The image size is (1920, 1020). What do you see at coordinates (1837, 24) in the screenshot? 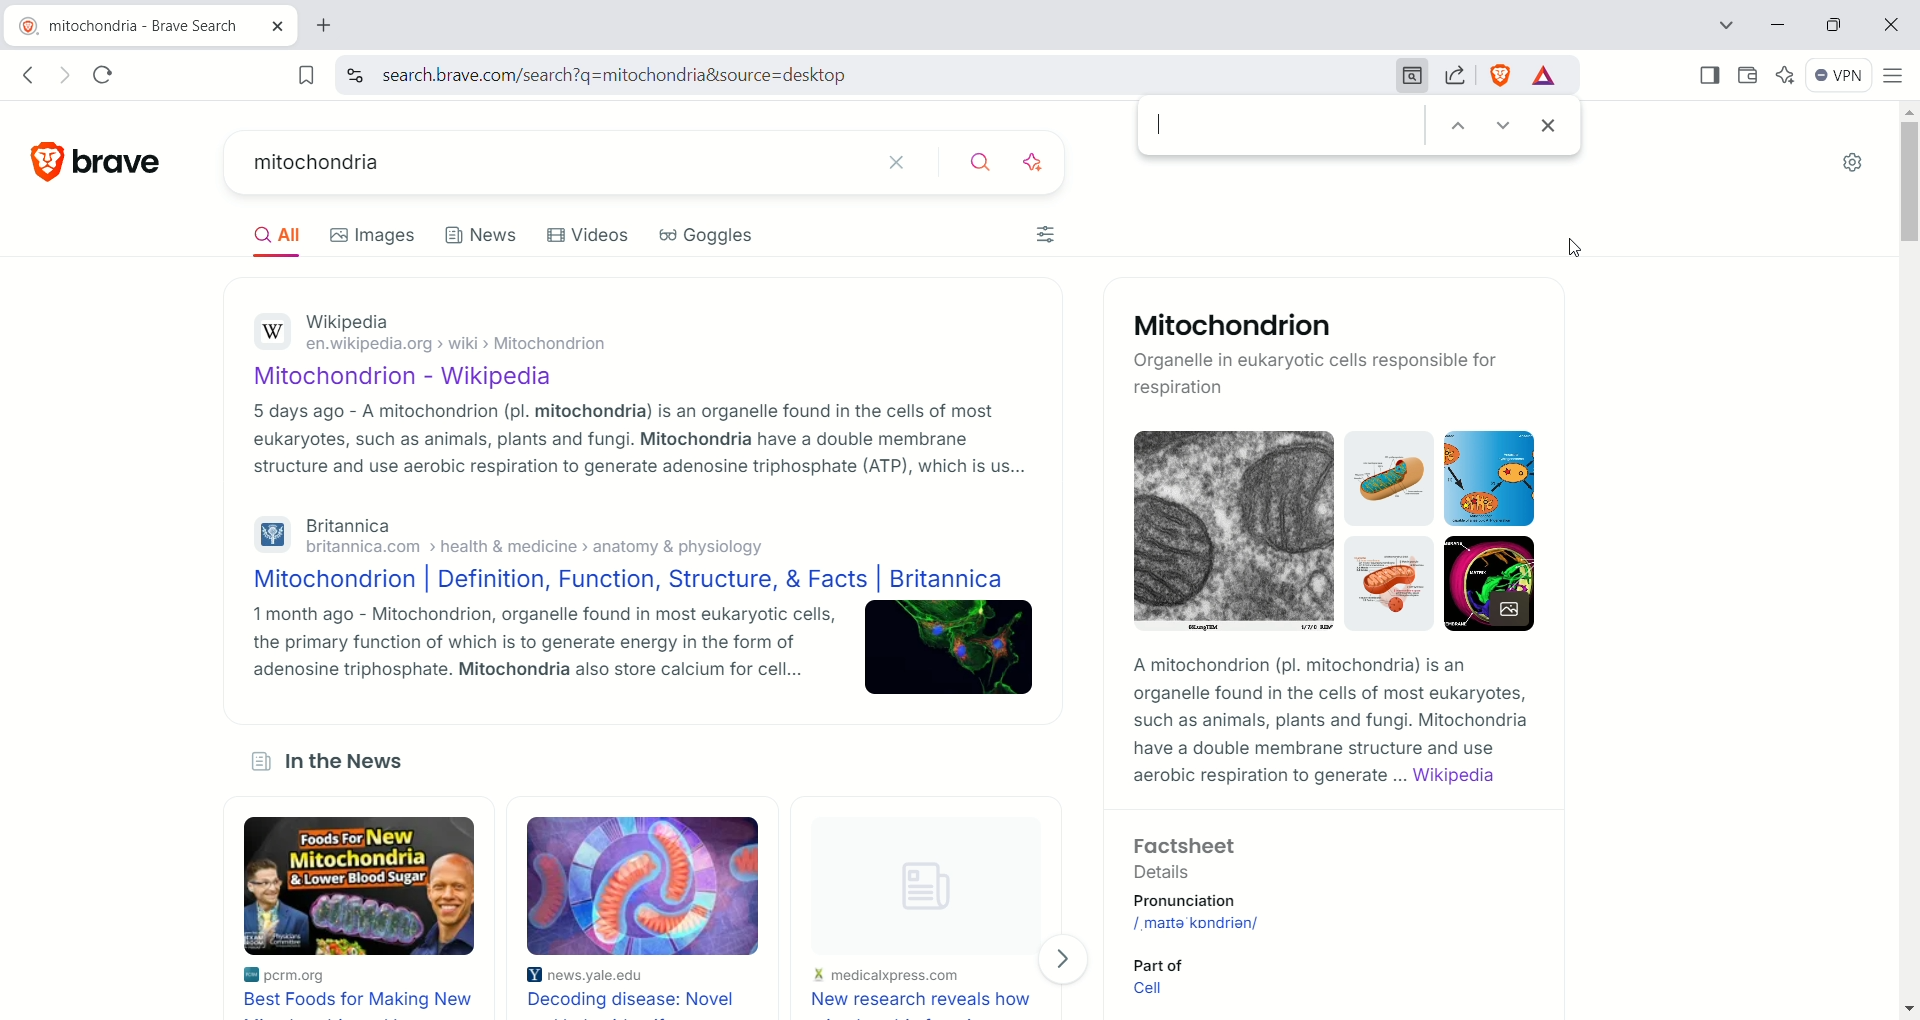
I see `Restore down` at bounding box center [1837, 24].